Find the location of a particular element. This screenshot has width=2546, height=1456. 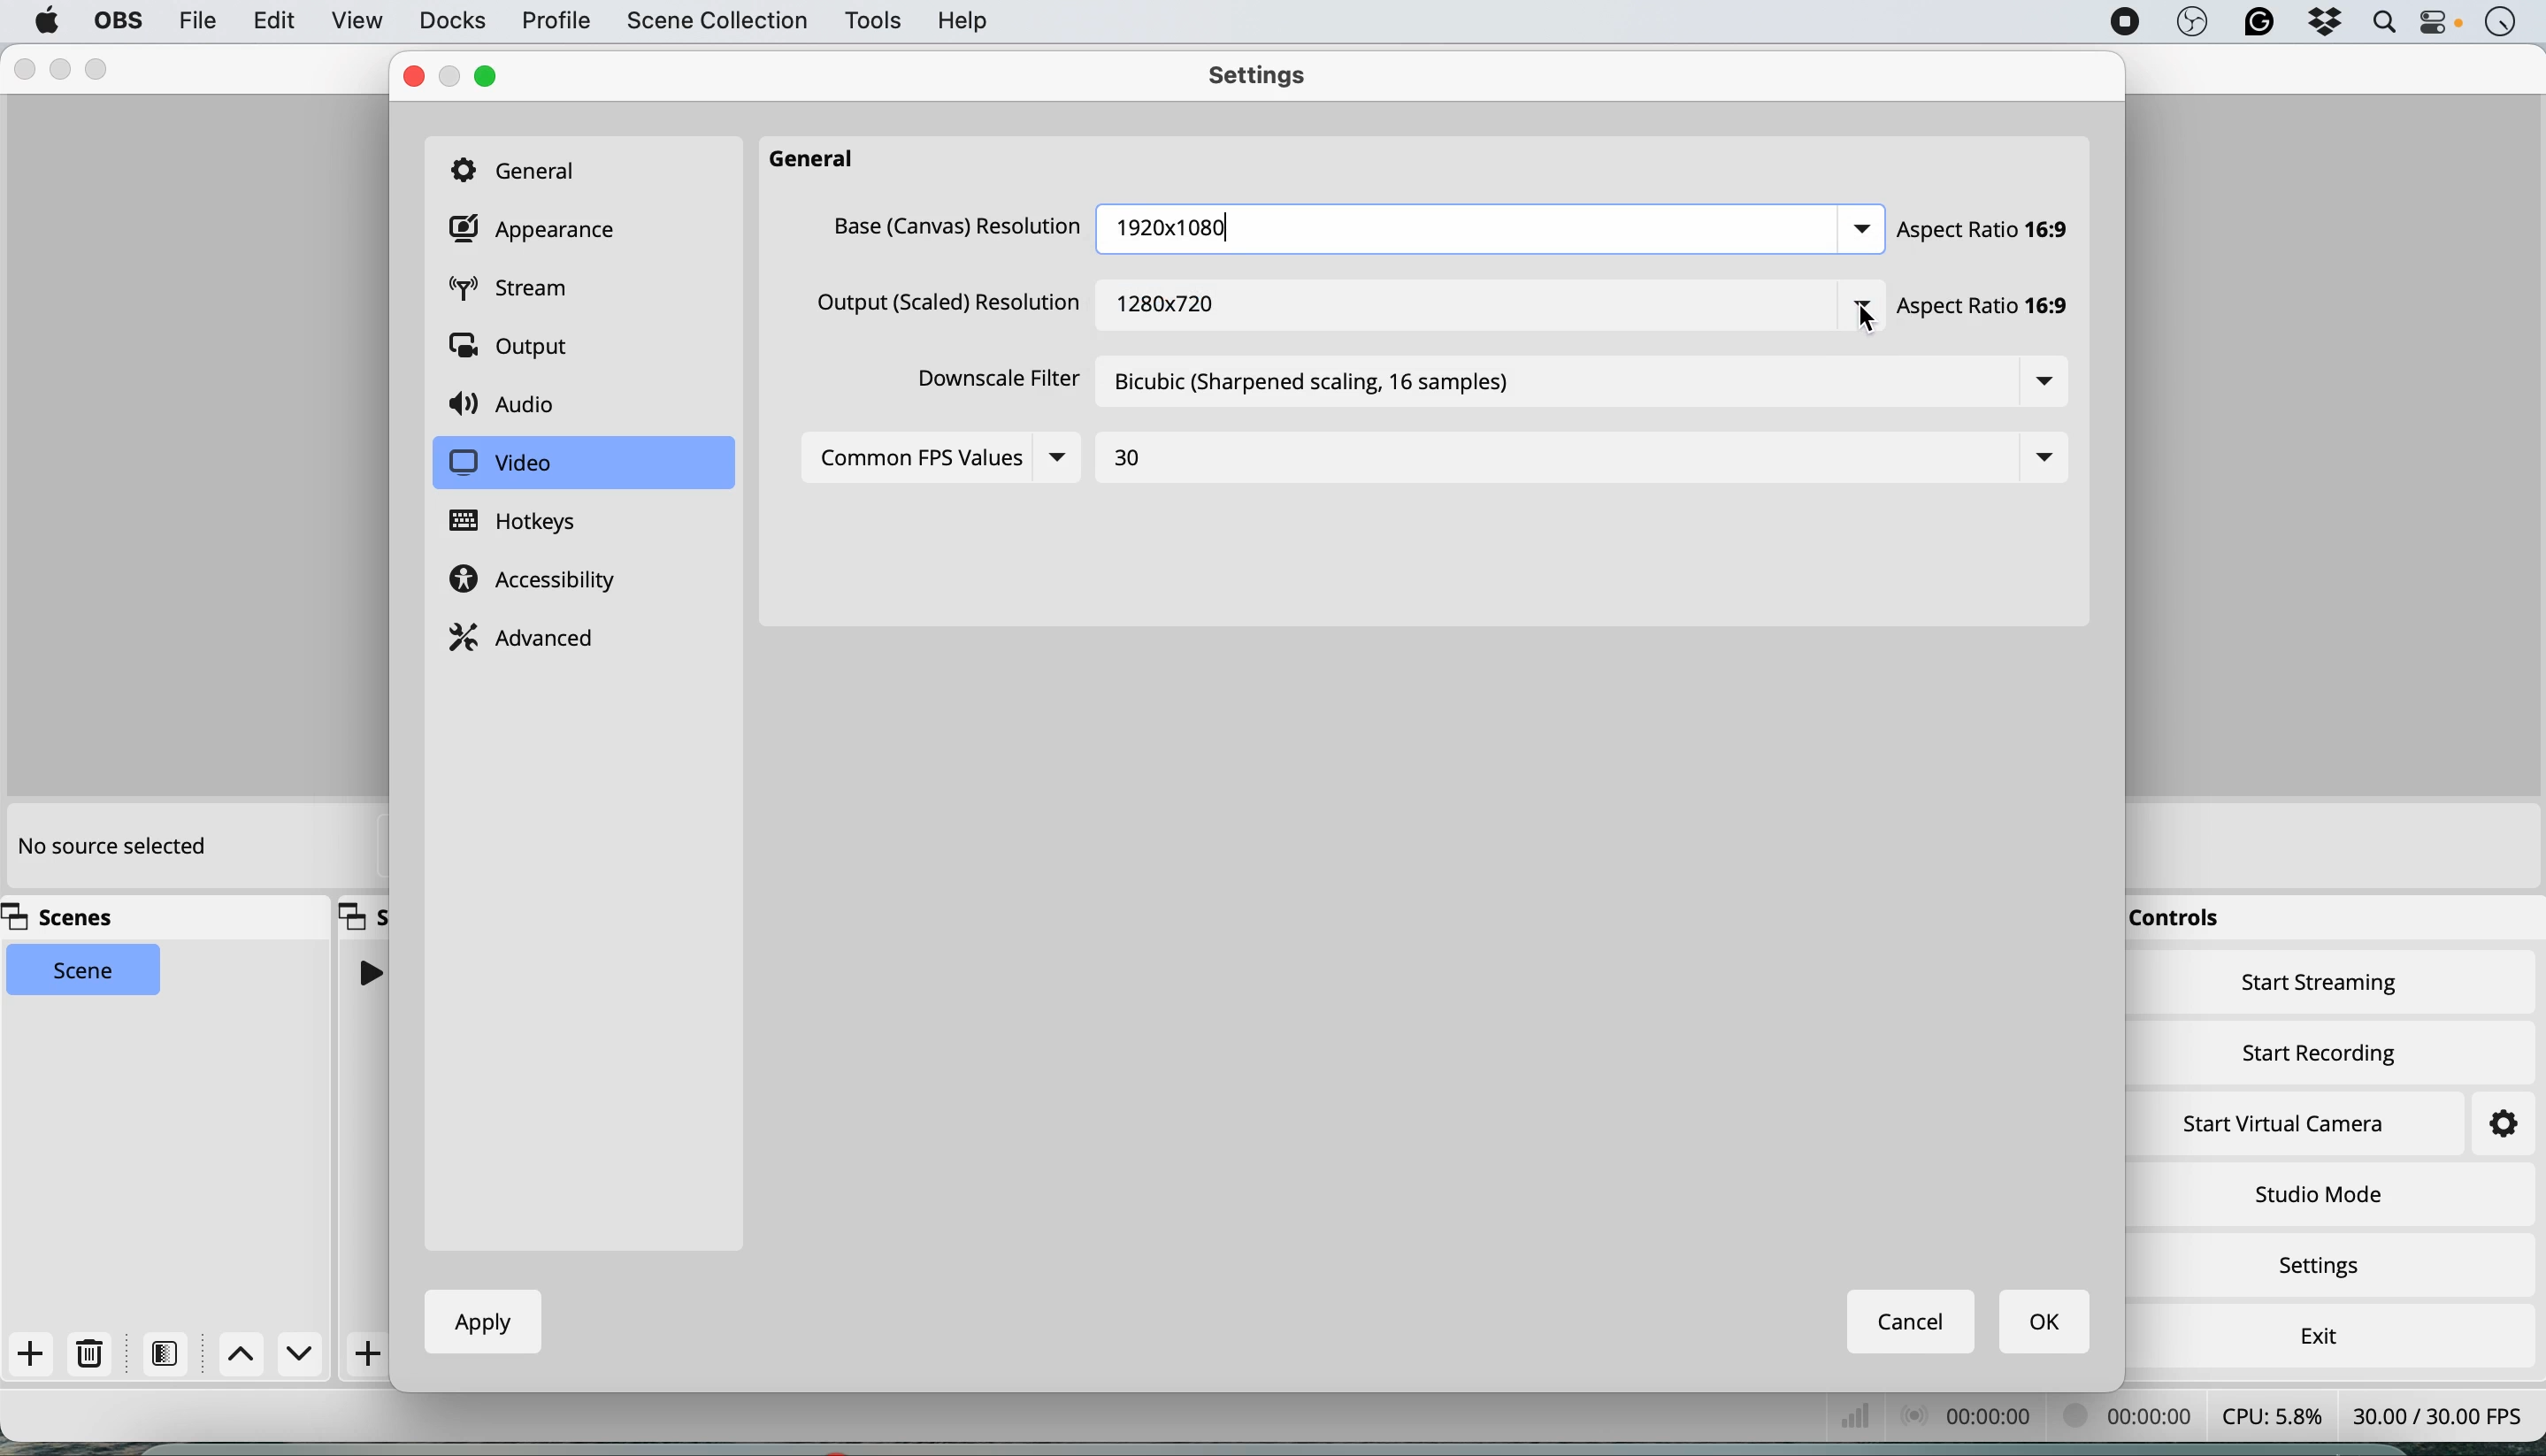

list is located at coordinates (2034, 458).